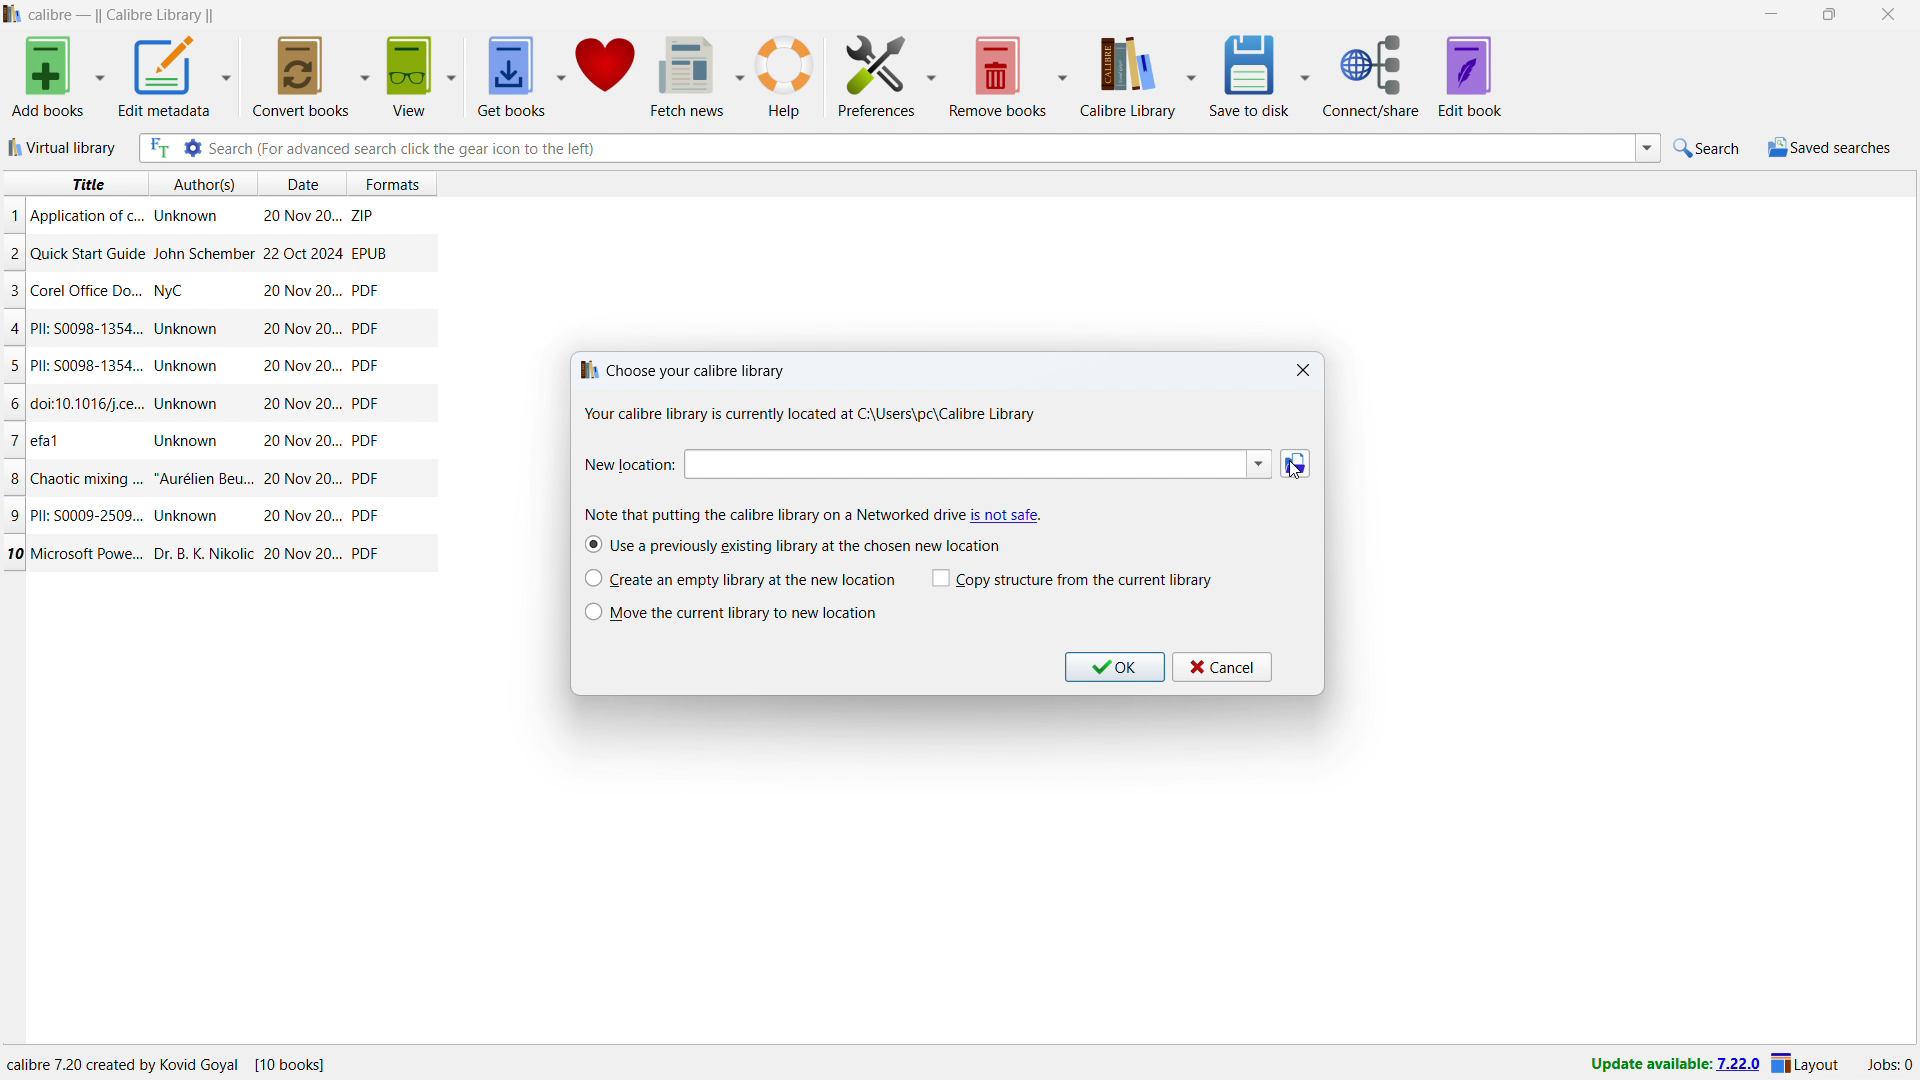  I want to click on convert books, so click(302, 75).